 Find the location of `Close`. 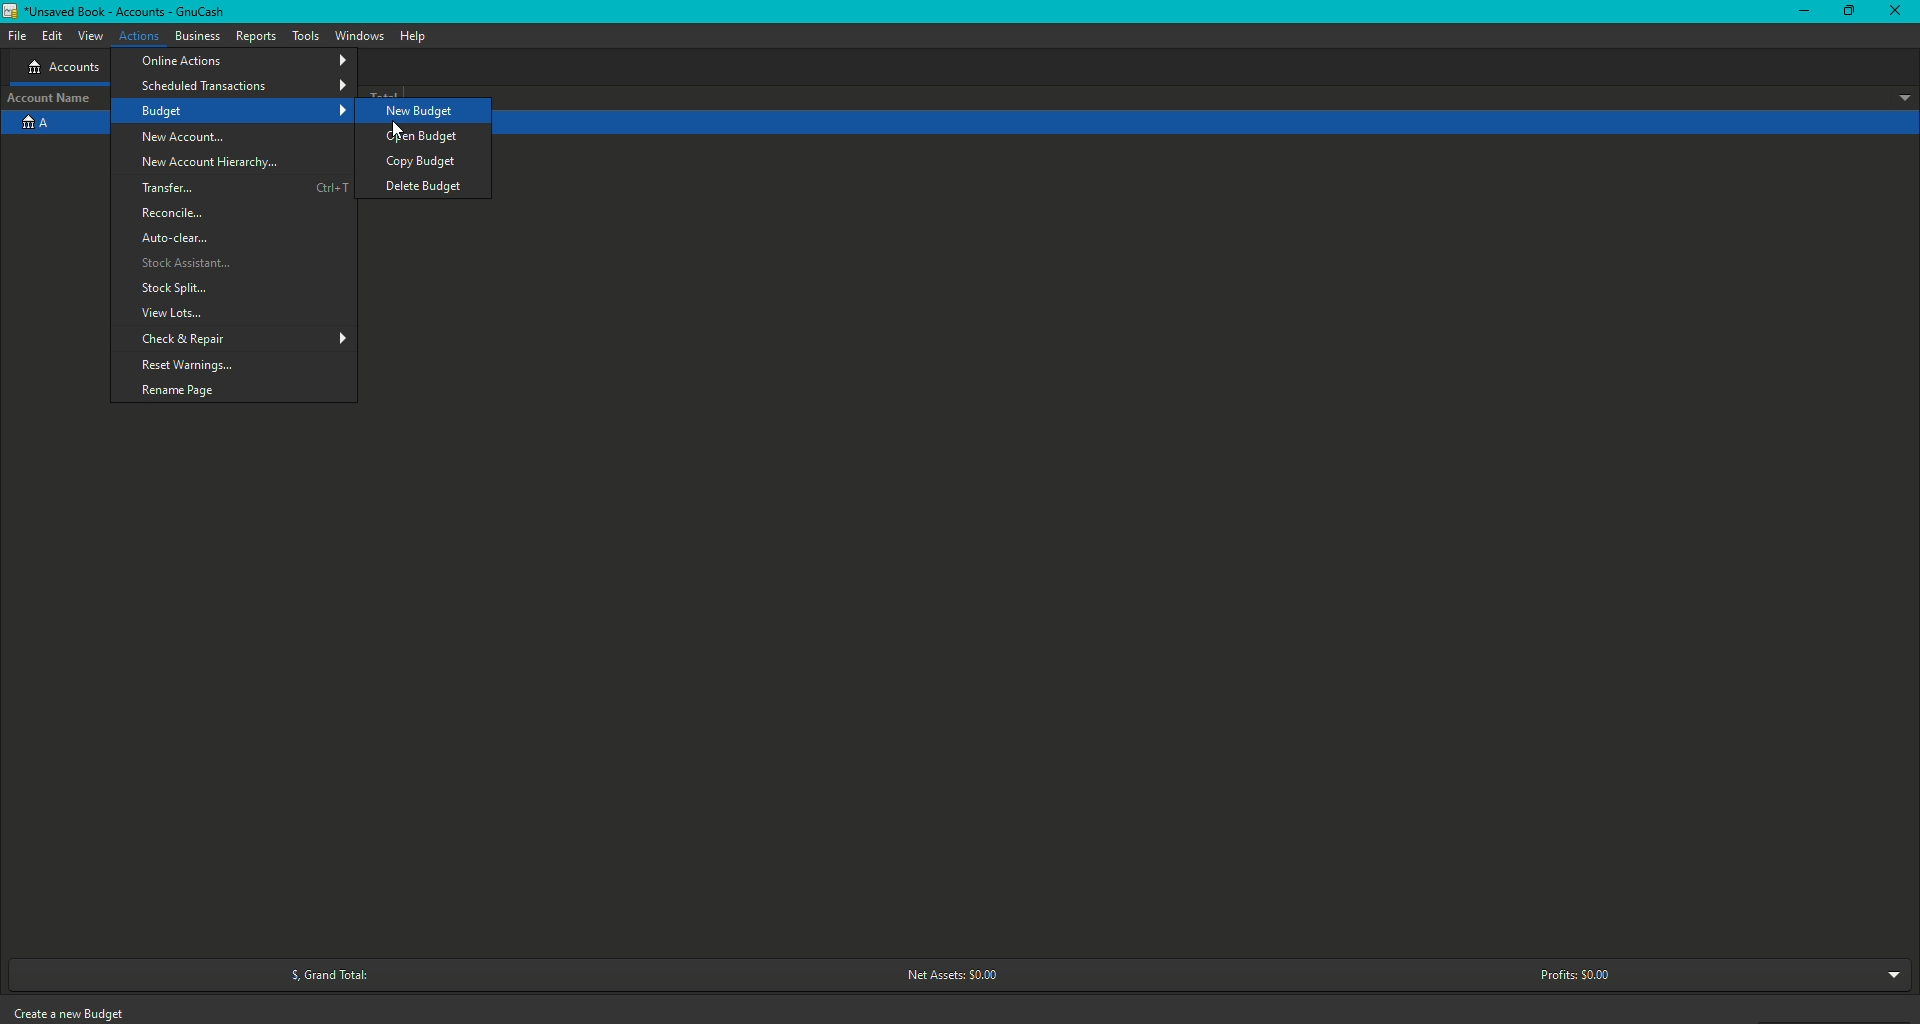

Close is located at coordinates (1898, 11).